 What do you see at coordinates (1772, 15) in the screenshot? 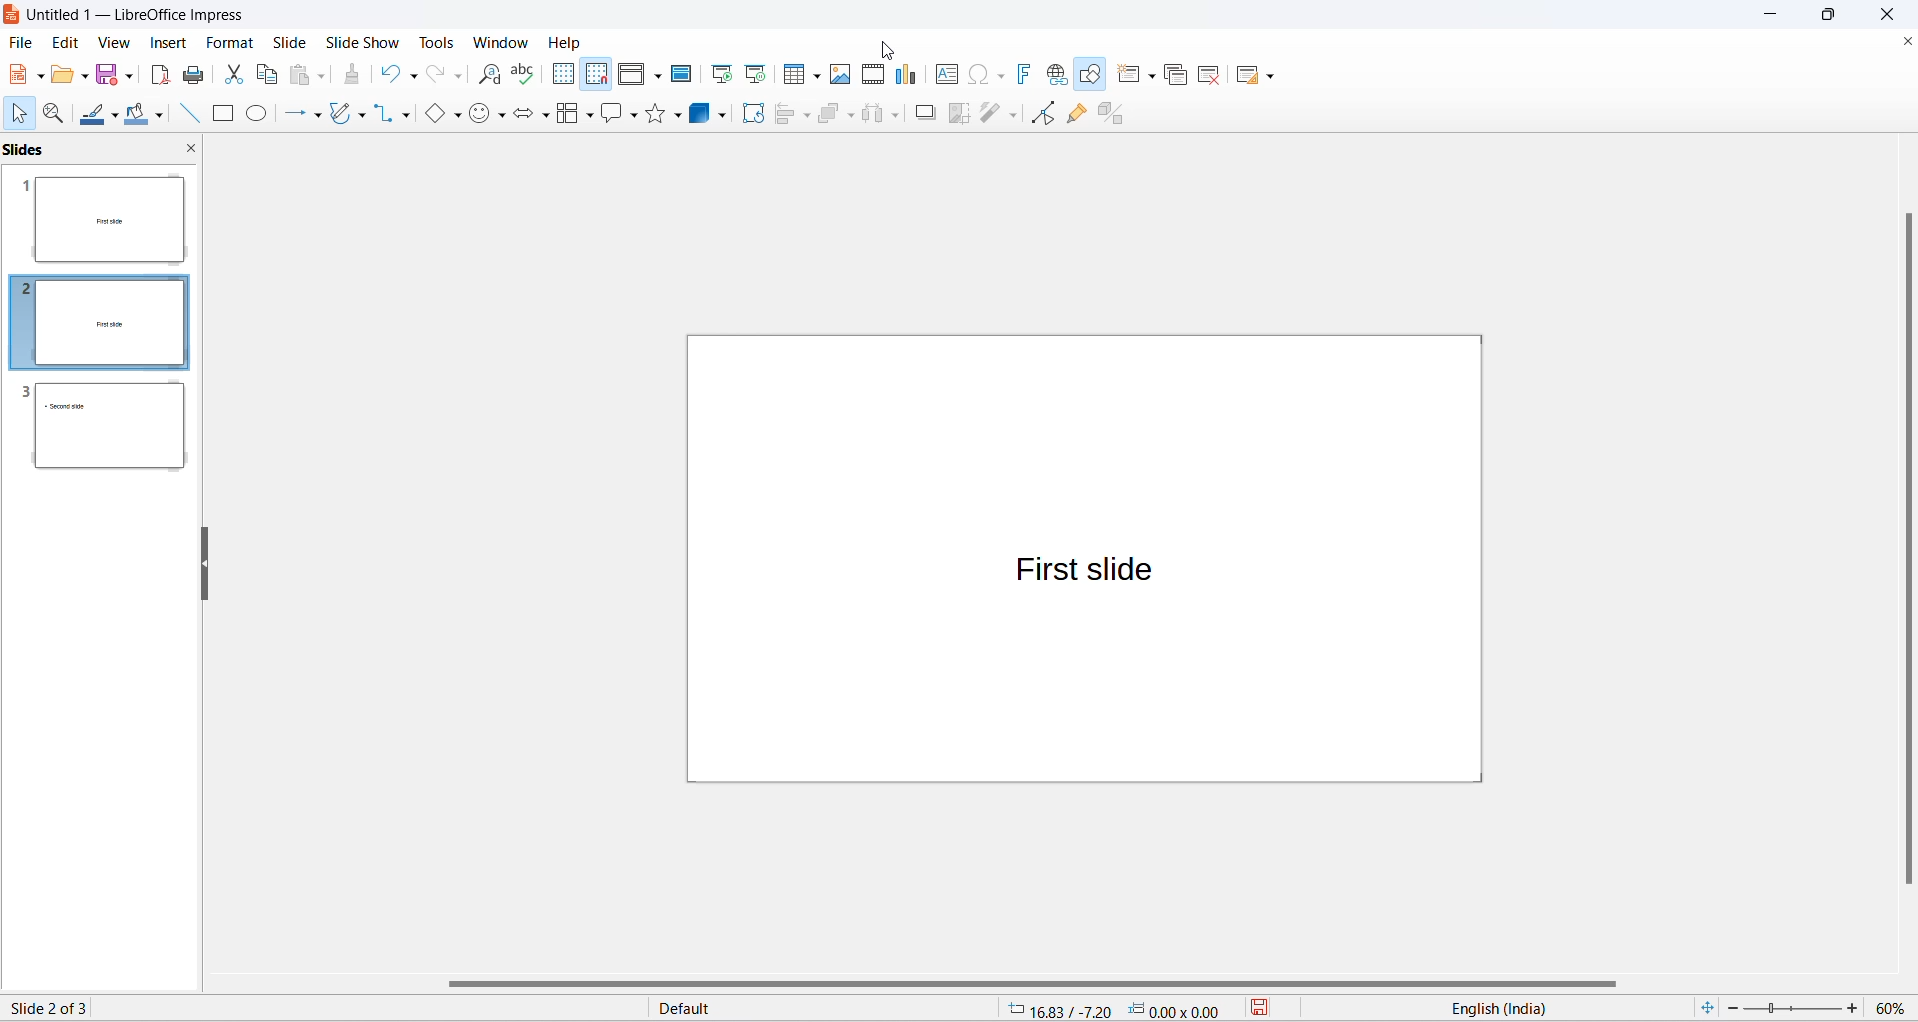
I see `minimize` at bounding box center [1772, 15].